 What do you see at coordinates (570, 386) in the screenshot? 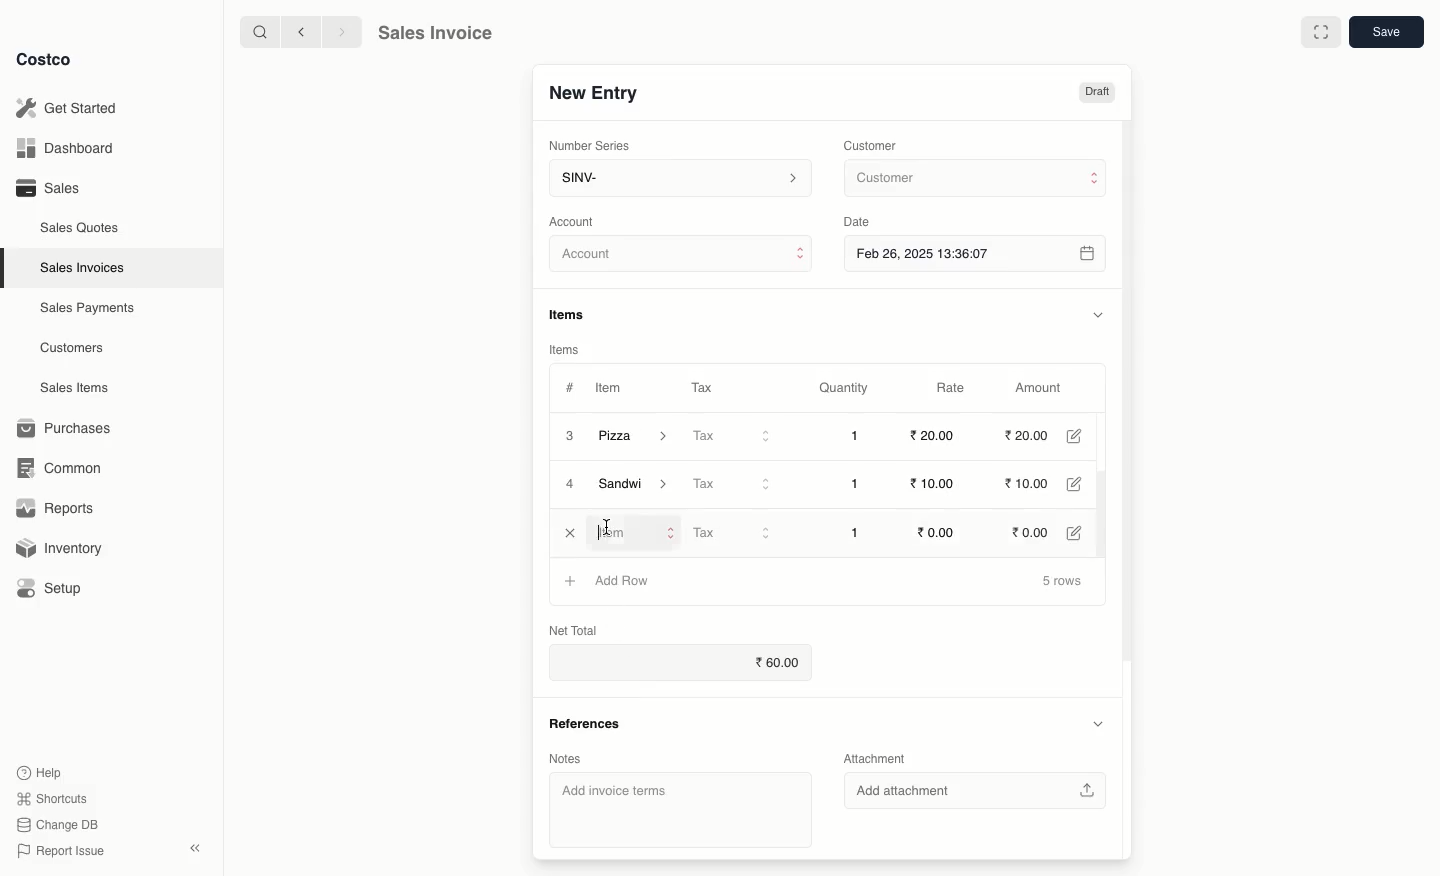
I see `#` at bounding box center [570, 386].